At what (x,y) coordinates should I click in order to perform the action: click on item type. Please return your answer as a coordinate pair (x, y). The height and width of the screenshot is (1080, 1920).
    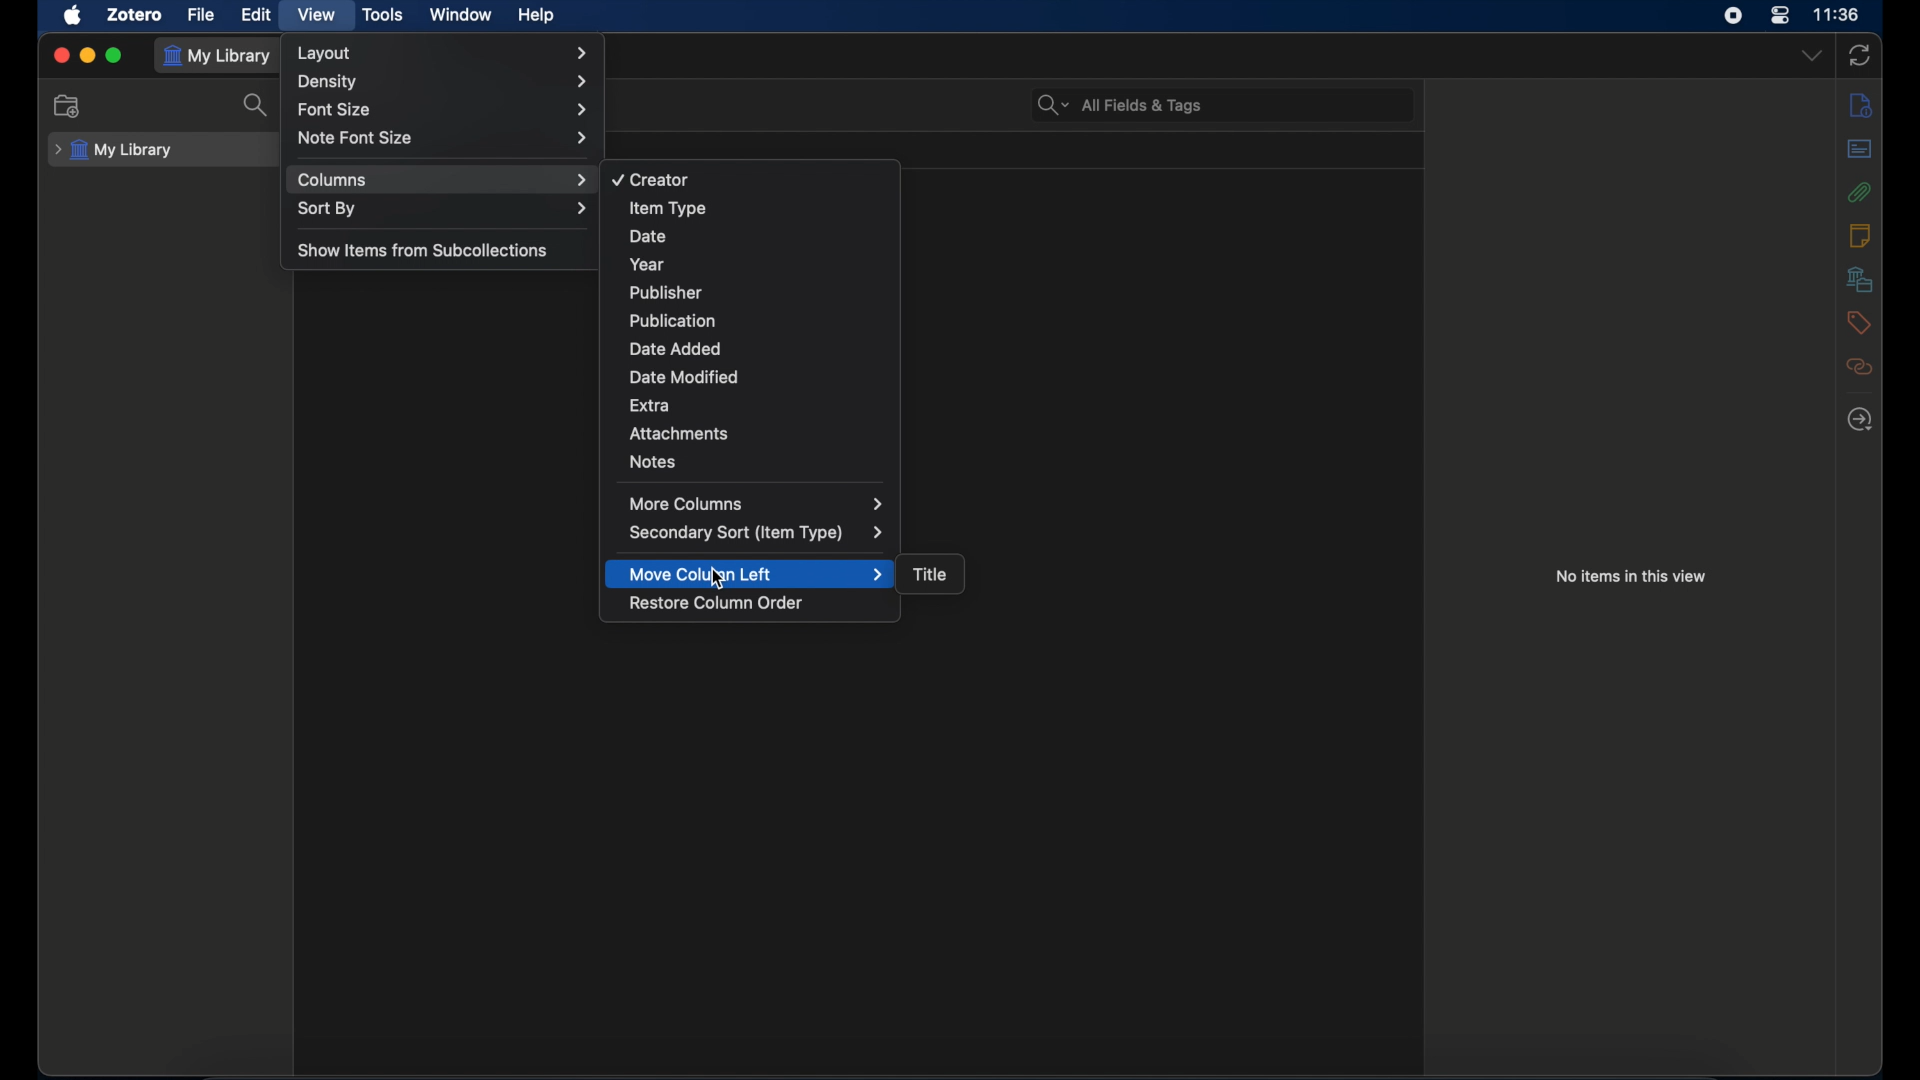
    Looking at the image, I should click on (667, 209).